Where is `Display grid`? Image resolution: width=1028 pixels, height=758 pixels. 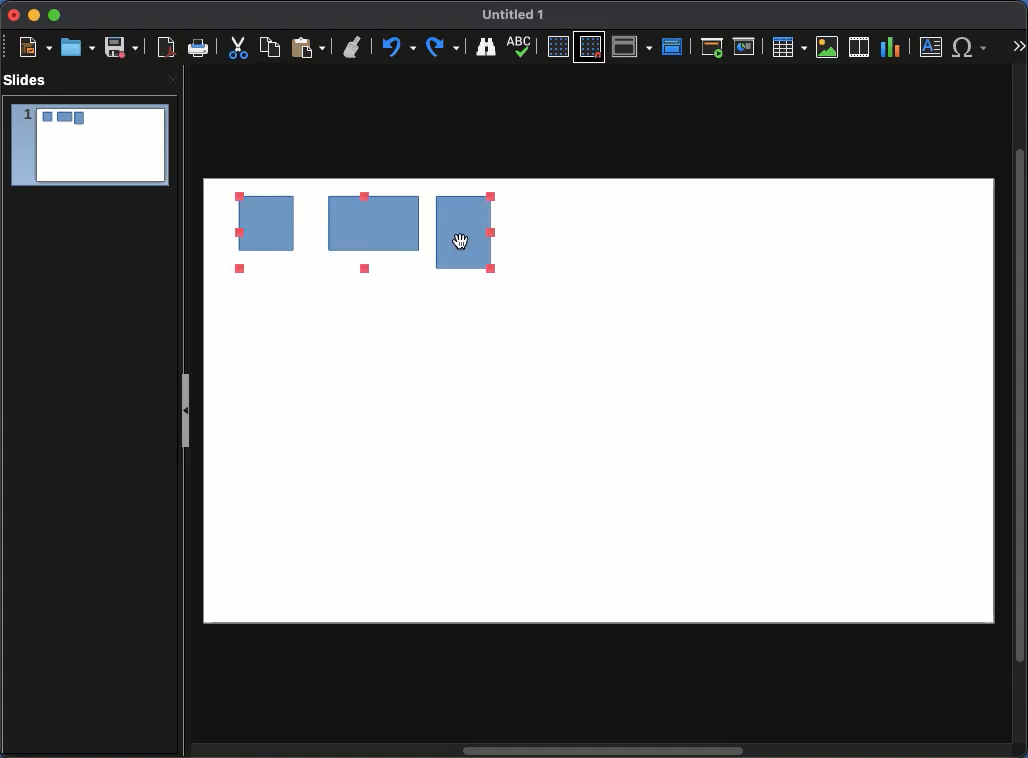 Display grid is located at coordinates (556, 47).